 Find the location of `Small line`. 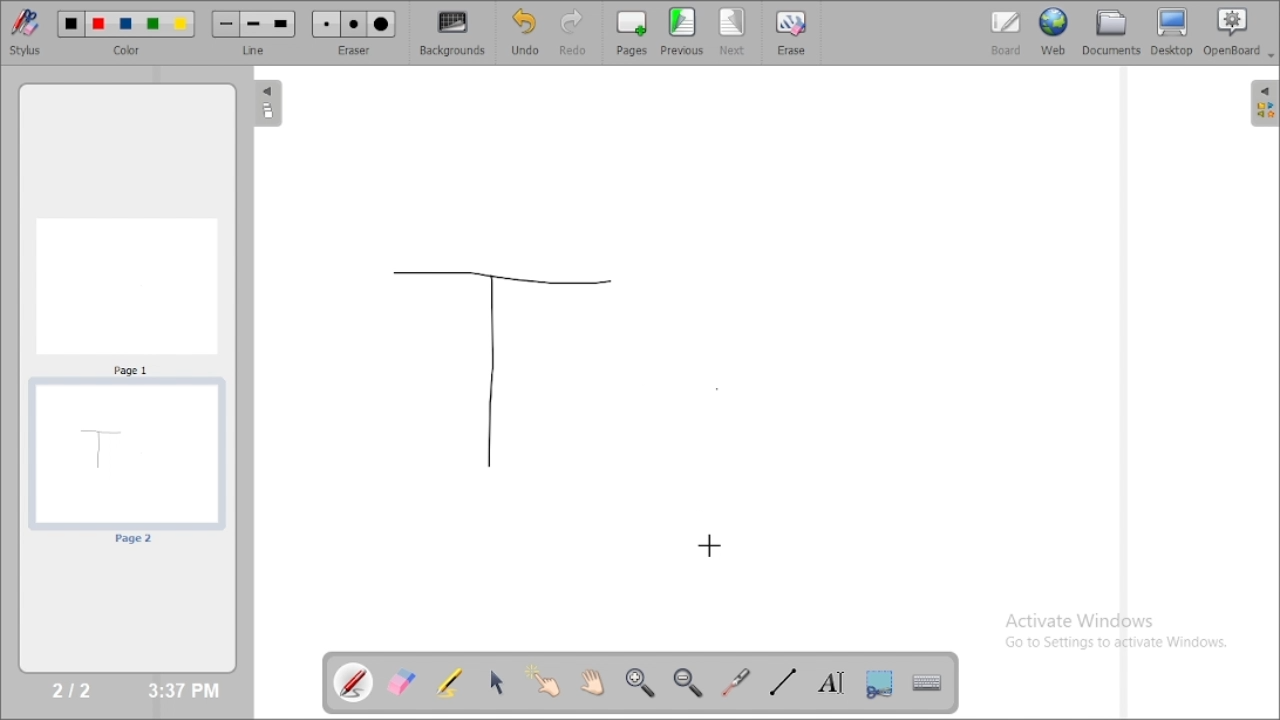

Small line is located at coordinates (226, 24).